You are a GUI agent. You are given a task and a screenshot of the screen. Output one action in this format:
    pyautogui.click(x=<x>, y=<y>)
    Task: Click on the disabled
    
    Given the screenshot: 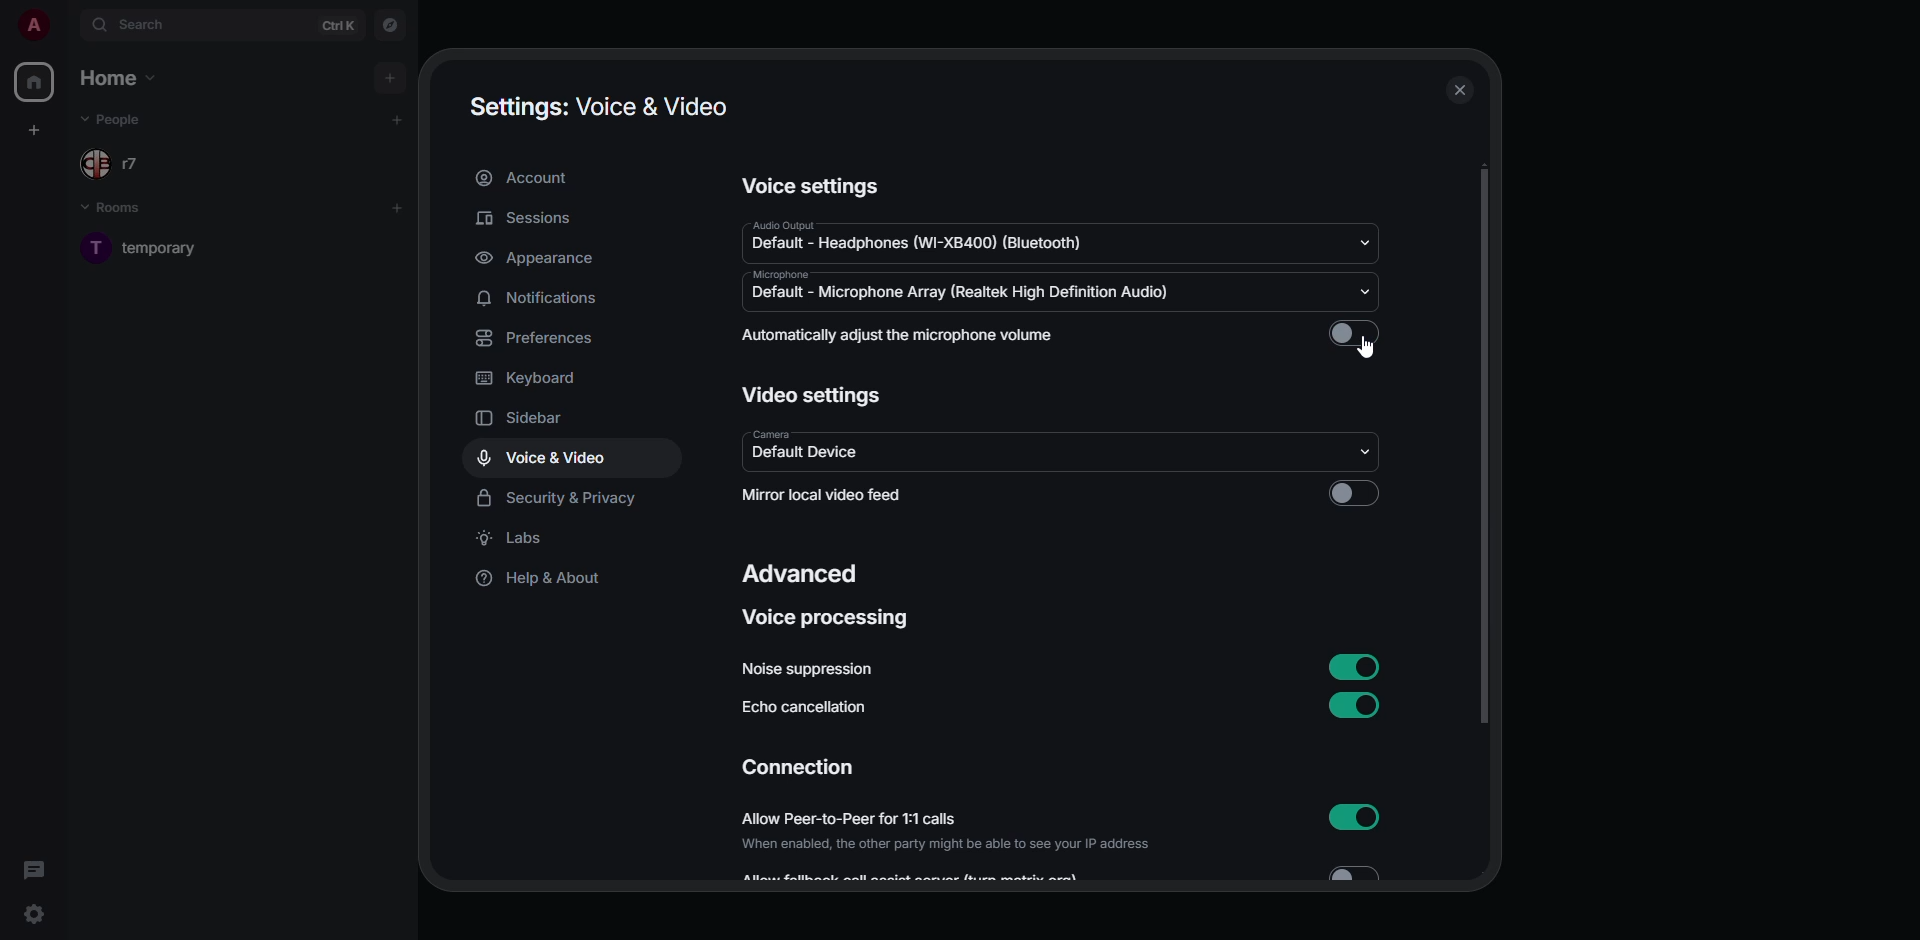 What is the action you would take?
    pyautogui.click(x=1357, y=336)
    